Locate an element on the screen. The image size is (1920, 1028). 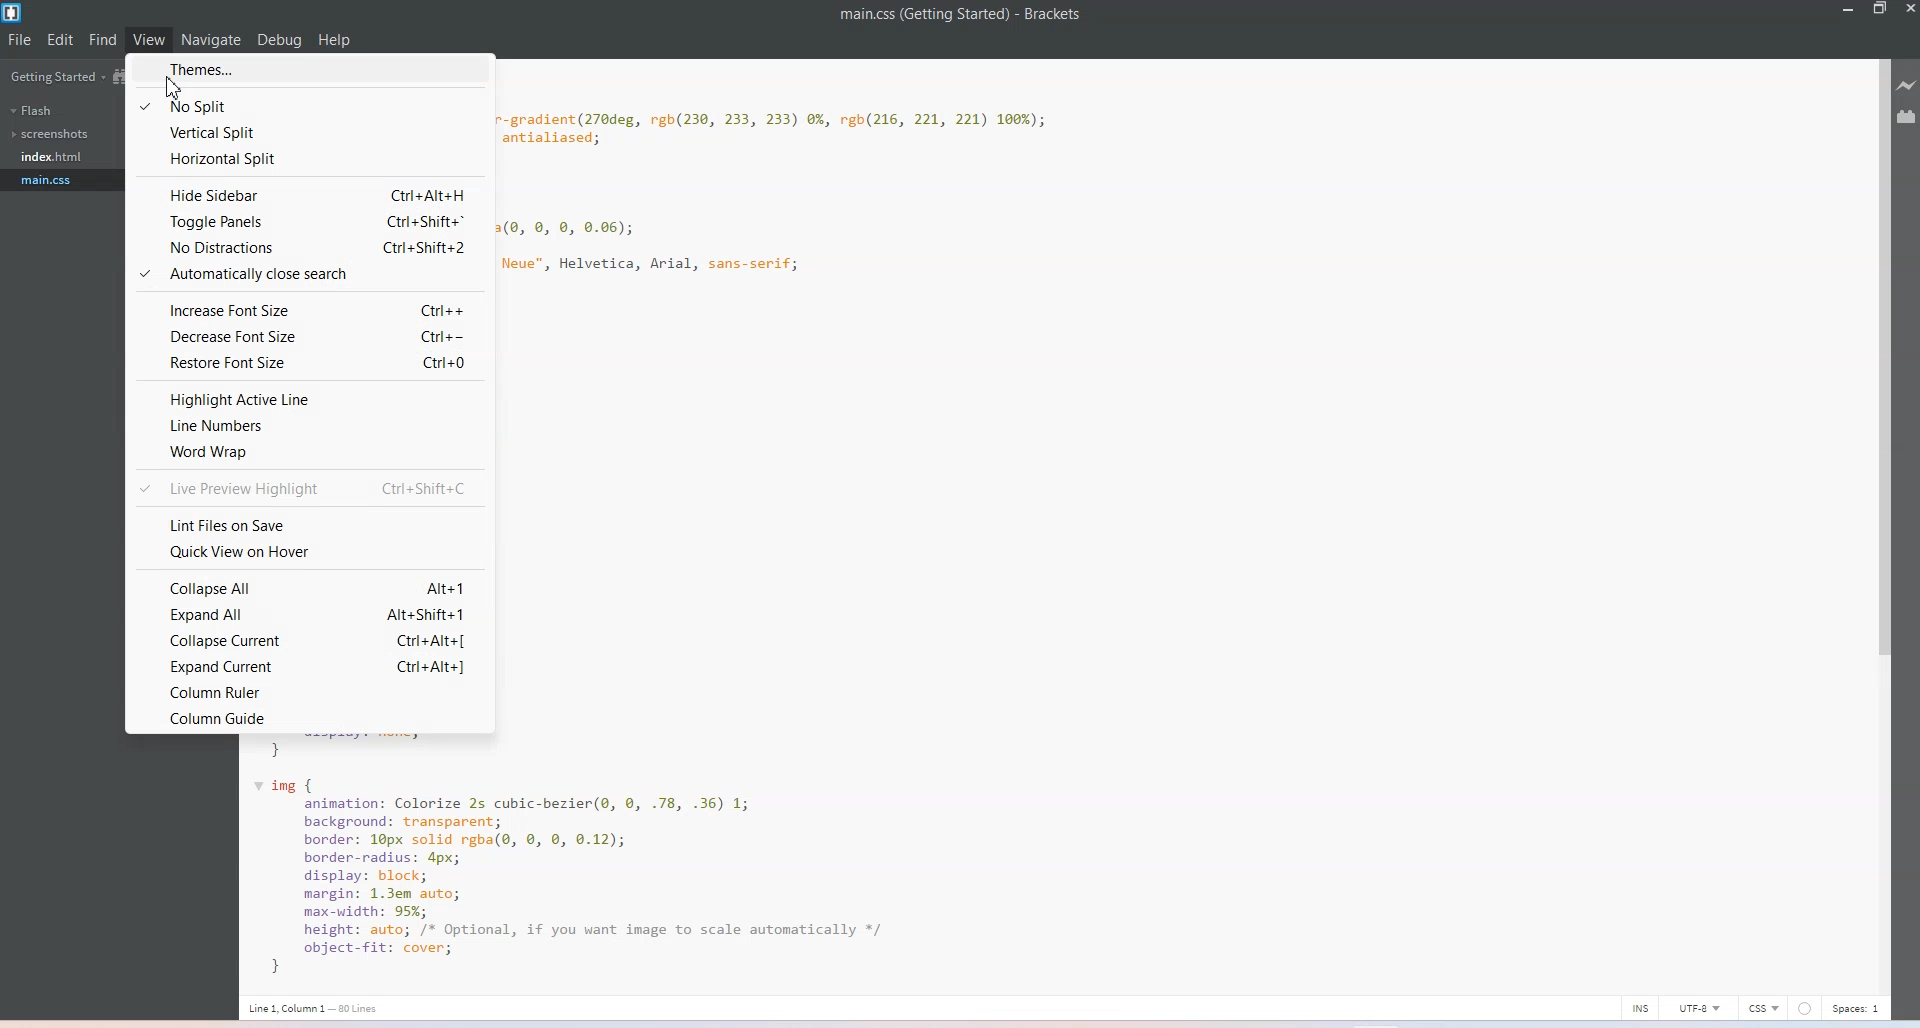
Collapse all is located at coordinates (309, 587).